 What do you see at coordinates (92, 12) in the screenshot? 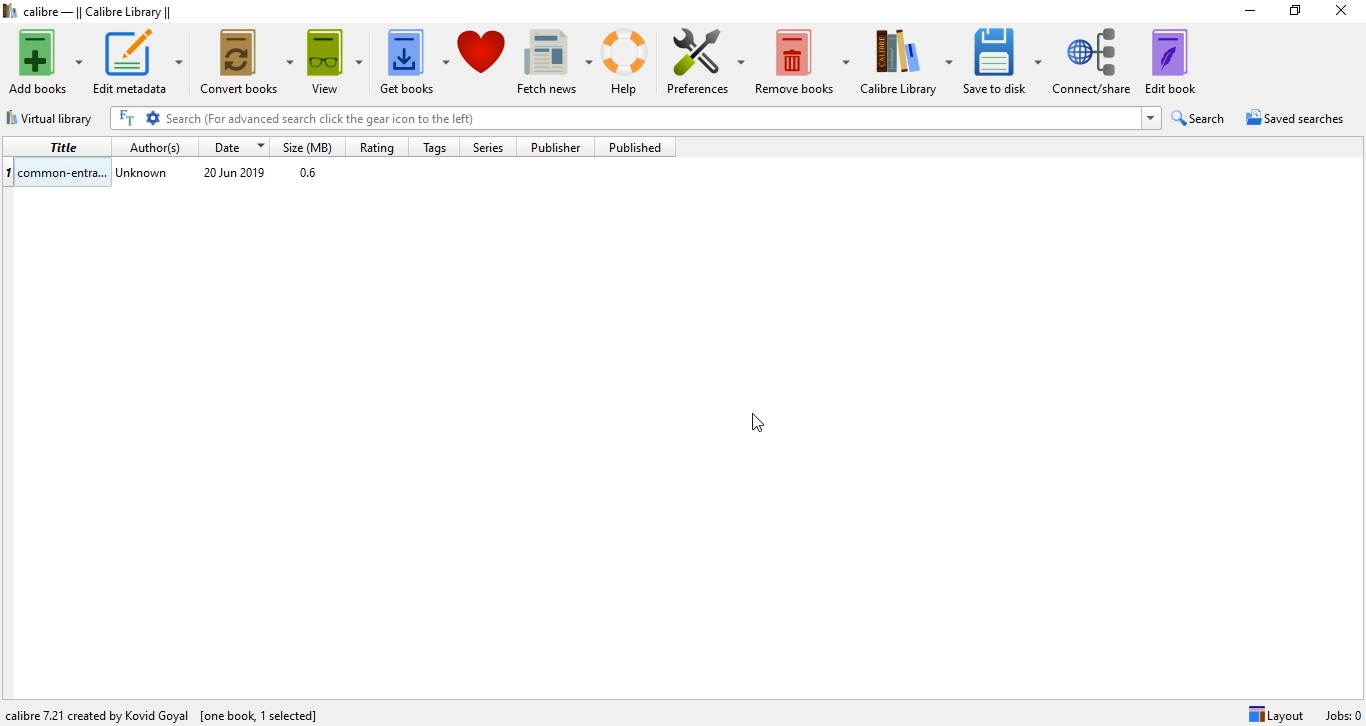
I see `calibre - || Calibre Library ||` at bounding box center [92, 12].